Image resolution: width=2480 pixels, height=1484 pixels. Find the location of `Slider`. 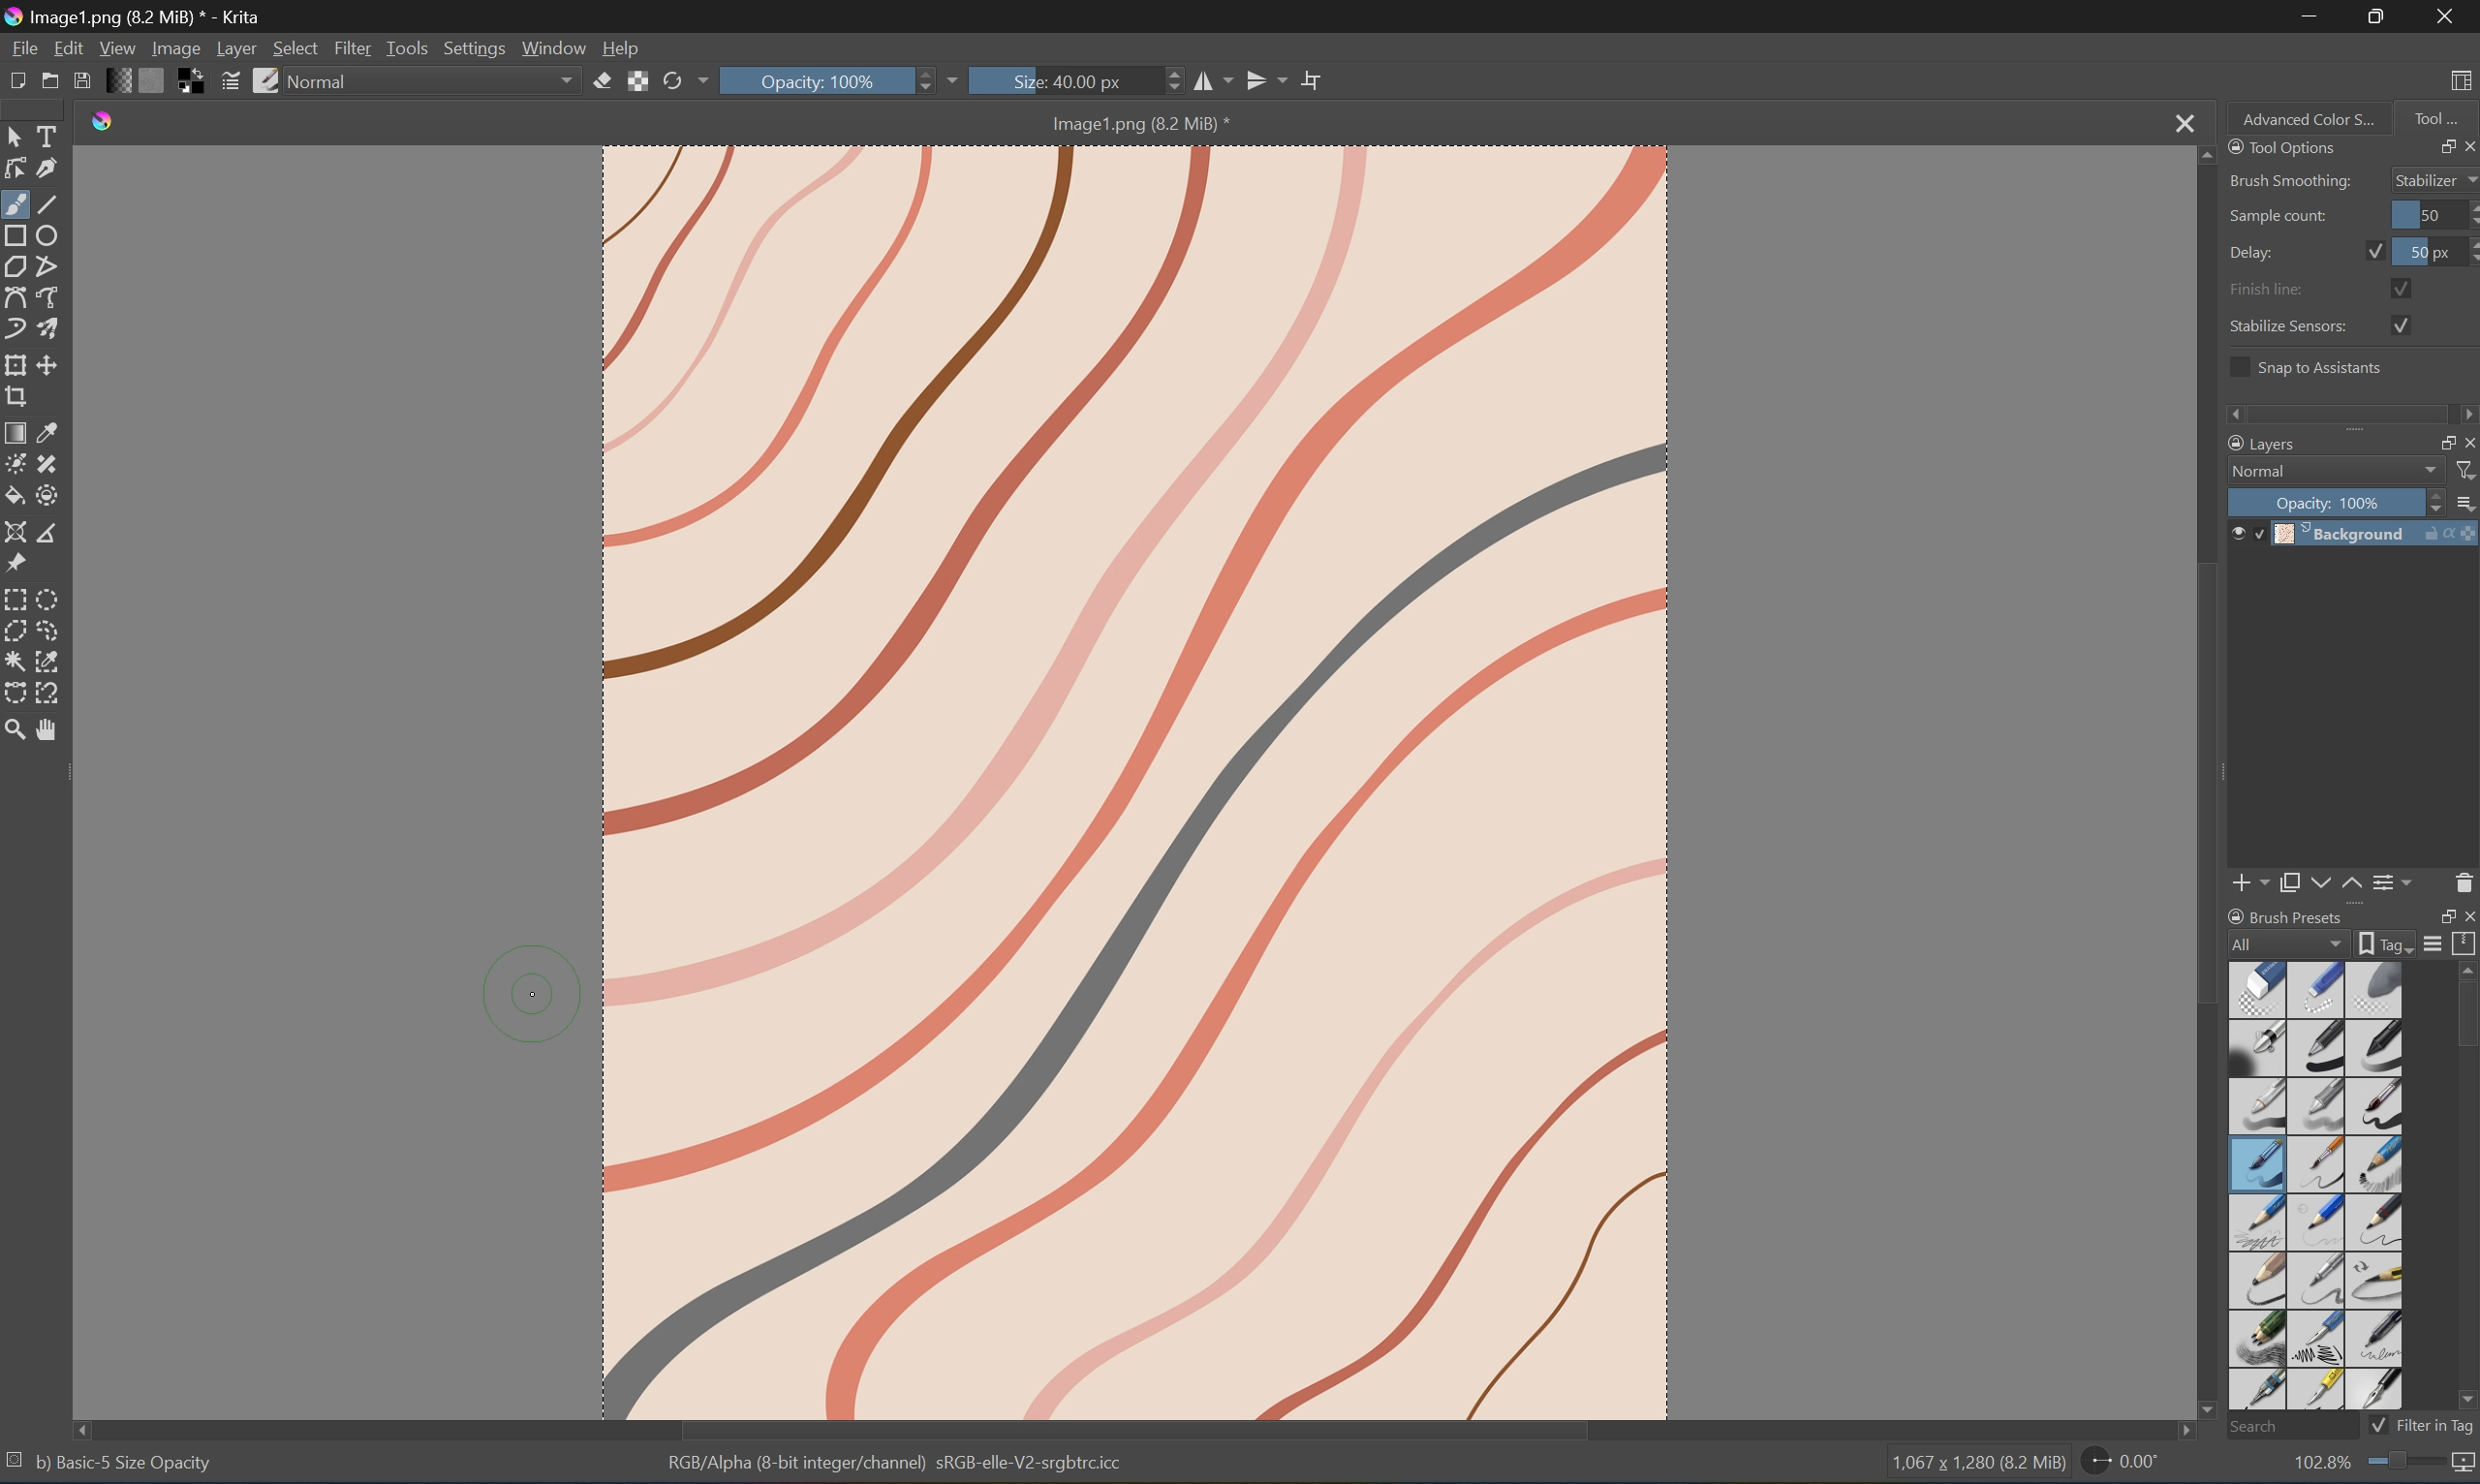

Slider is located at coordinates (2465, 252).